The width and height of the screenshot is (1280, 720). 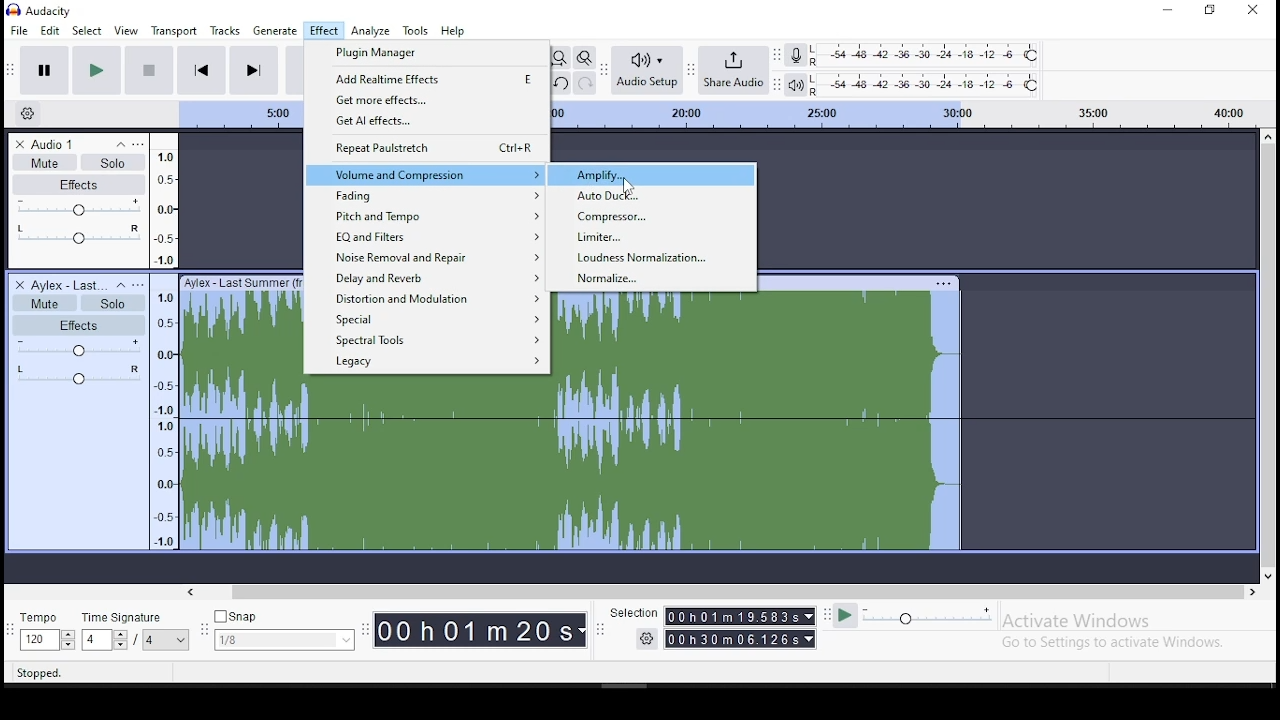 What do you see at coordinates (651, 175) in the screenshot?
I see `amplify` at bounding box center [651, 175].